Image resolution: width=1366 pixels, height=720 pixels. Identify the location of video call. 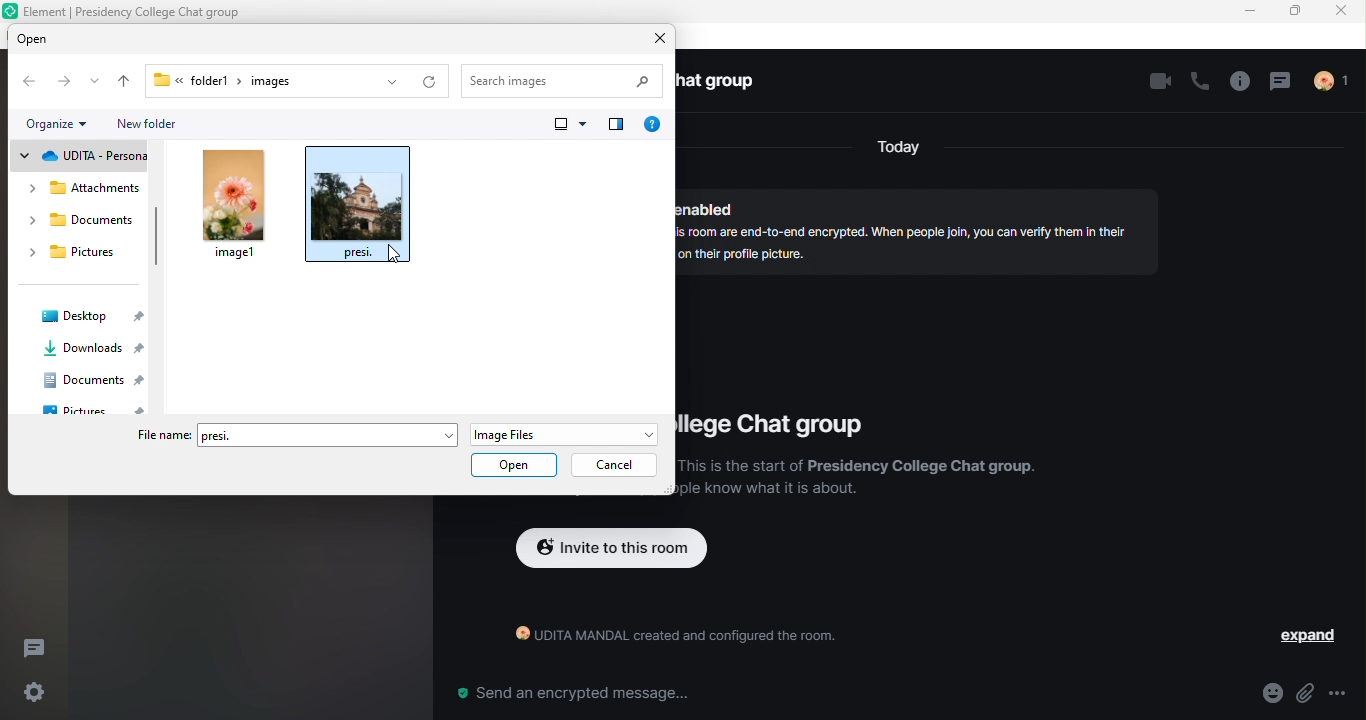
(1155, 83).